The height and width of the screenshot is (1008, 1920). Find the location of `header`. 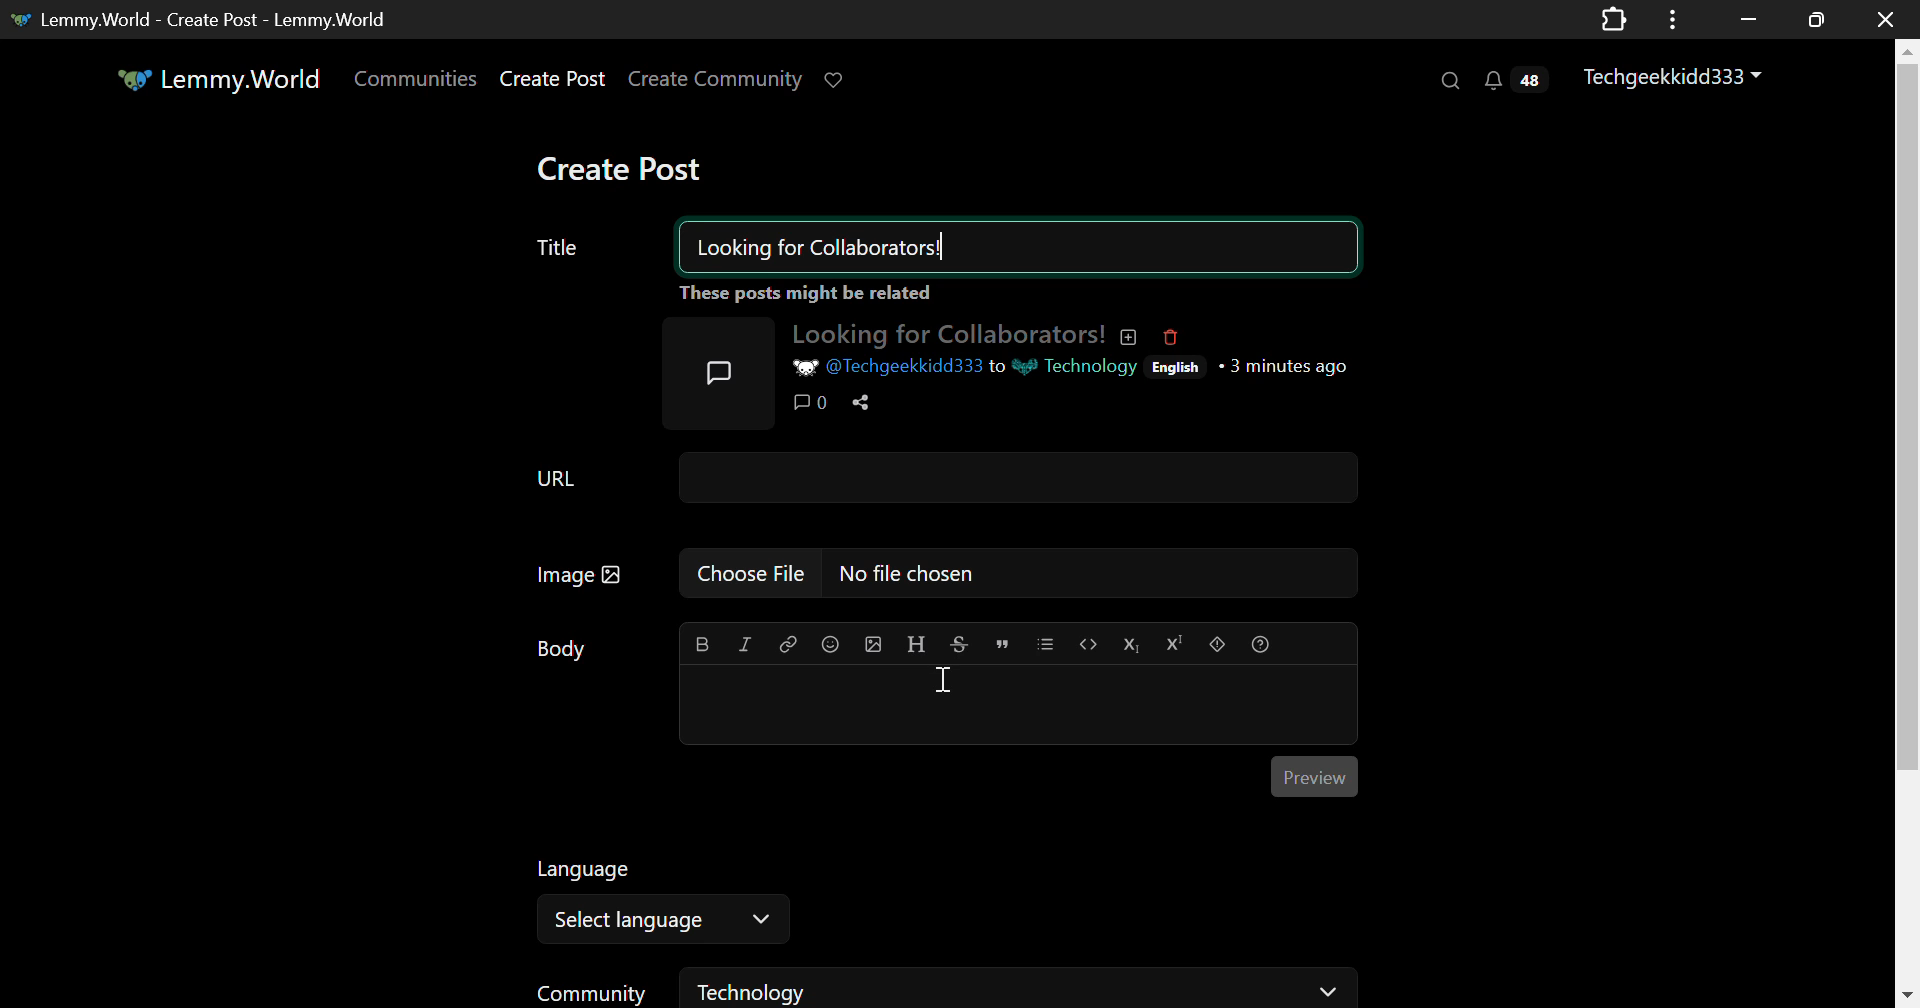

header is located at coordinates (917, 645).